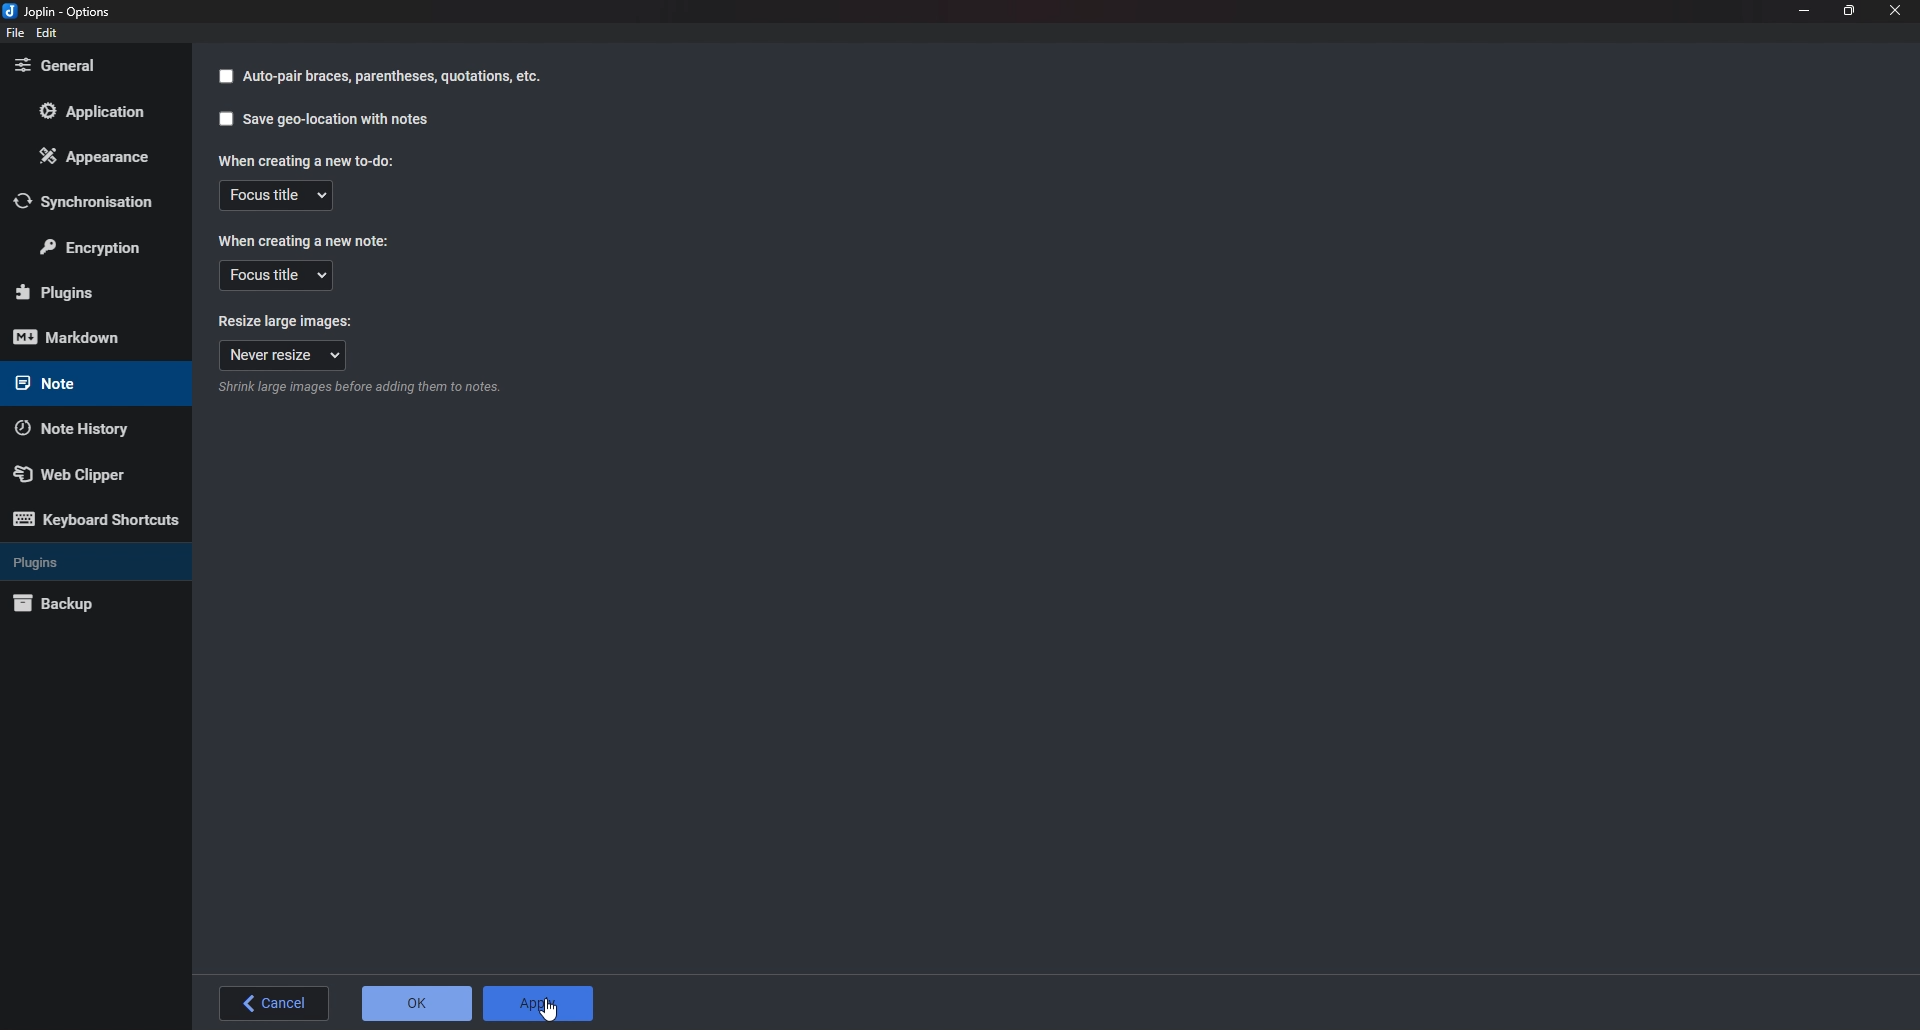  I want to click on Back up, so click(87, 602).